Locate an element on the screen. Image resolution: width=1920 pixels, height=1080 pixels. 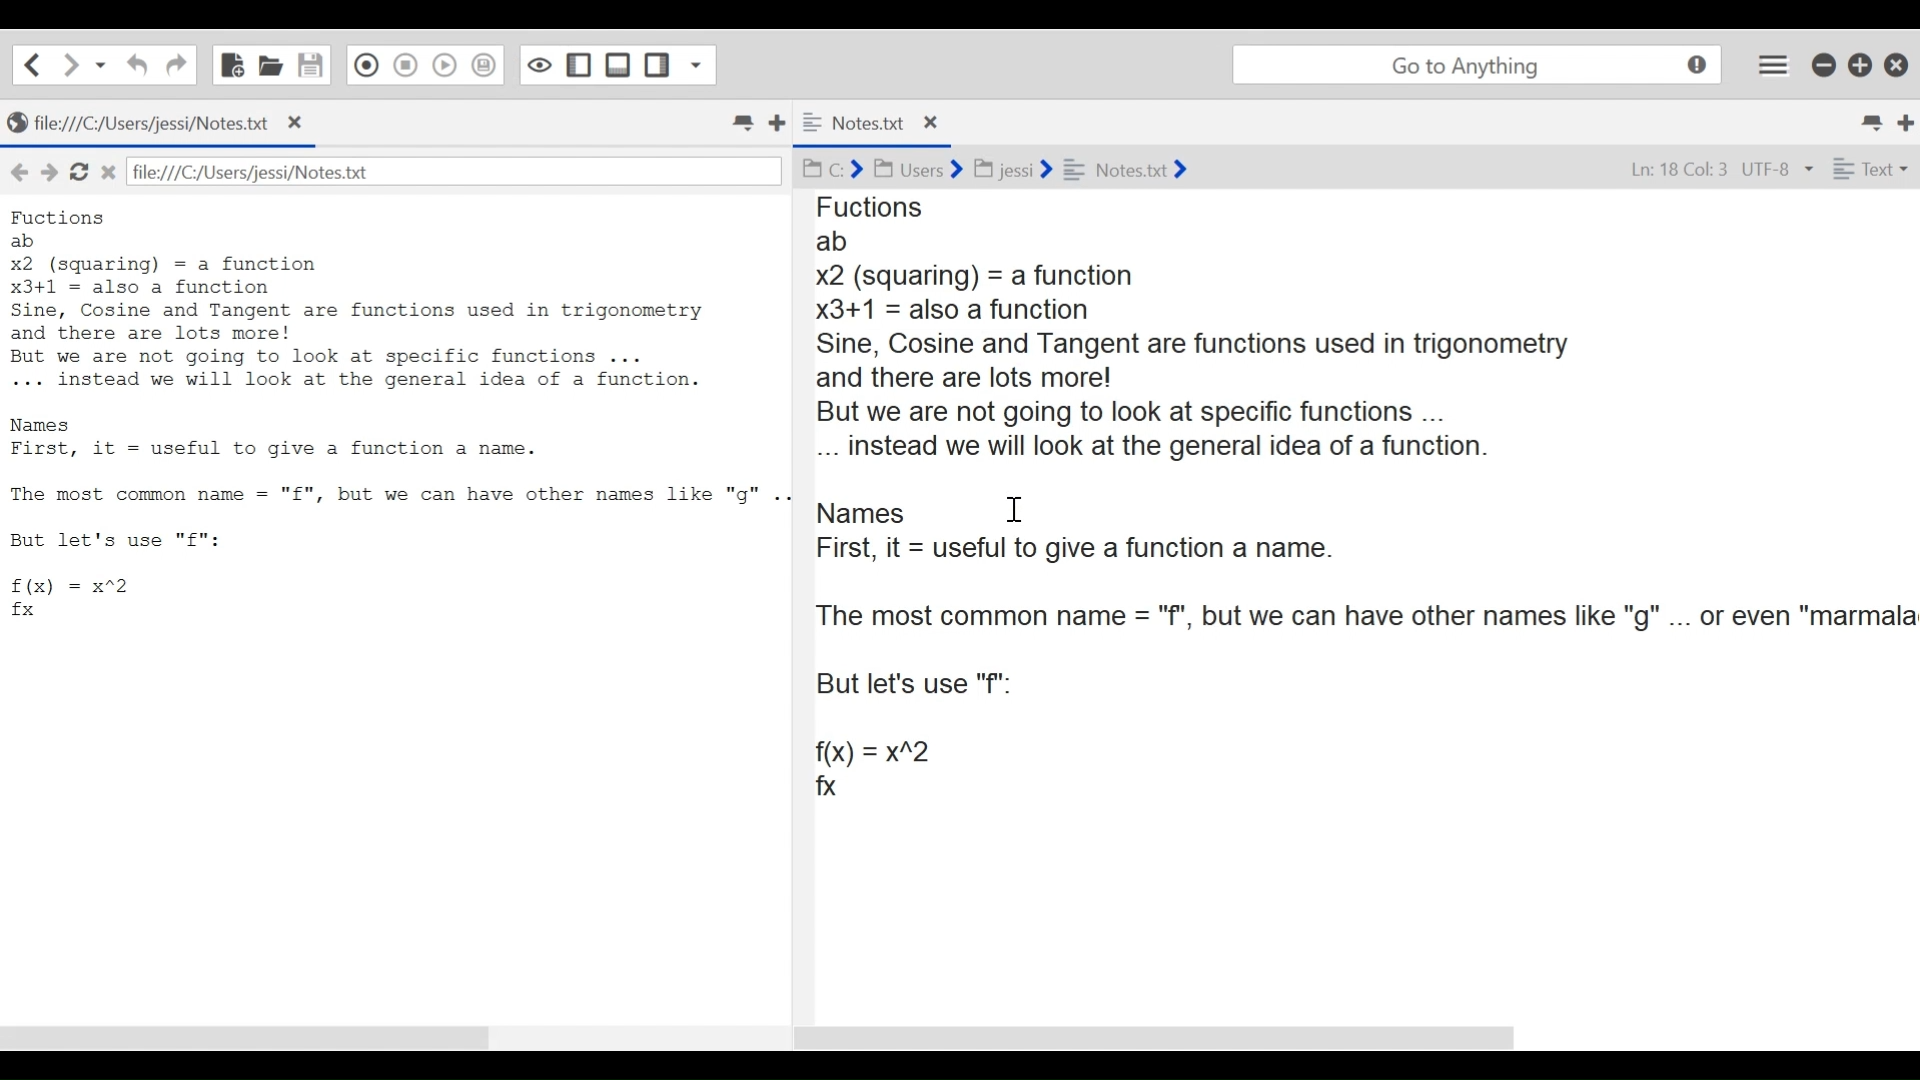
Redo the last action is located at coordinates (137, 66).